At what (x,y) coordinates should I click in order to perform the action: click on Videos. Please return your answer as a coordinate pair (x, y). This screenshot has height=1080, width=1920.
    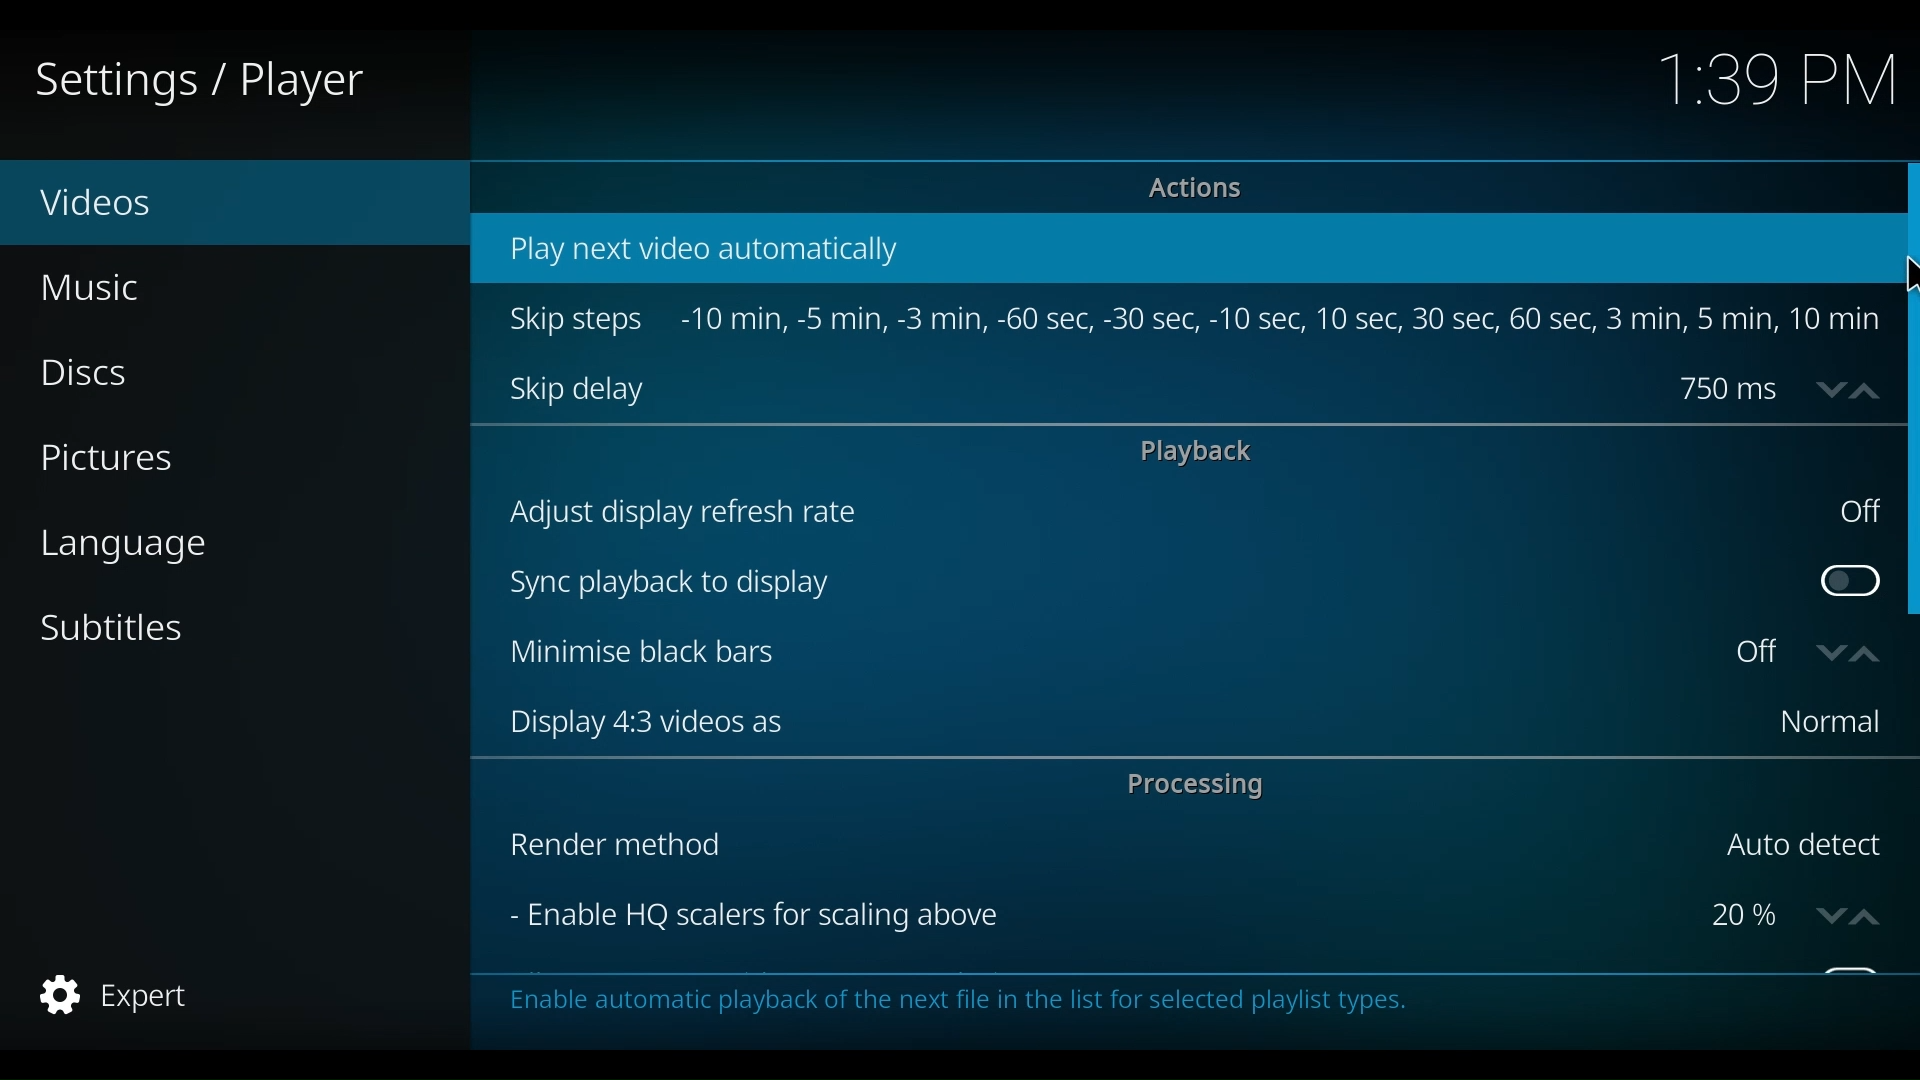
    Looking at the image, I should click on (140, 204).